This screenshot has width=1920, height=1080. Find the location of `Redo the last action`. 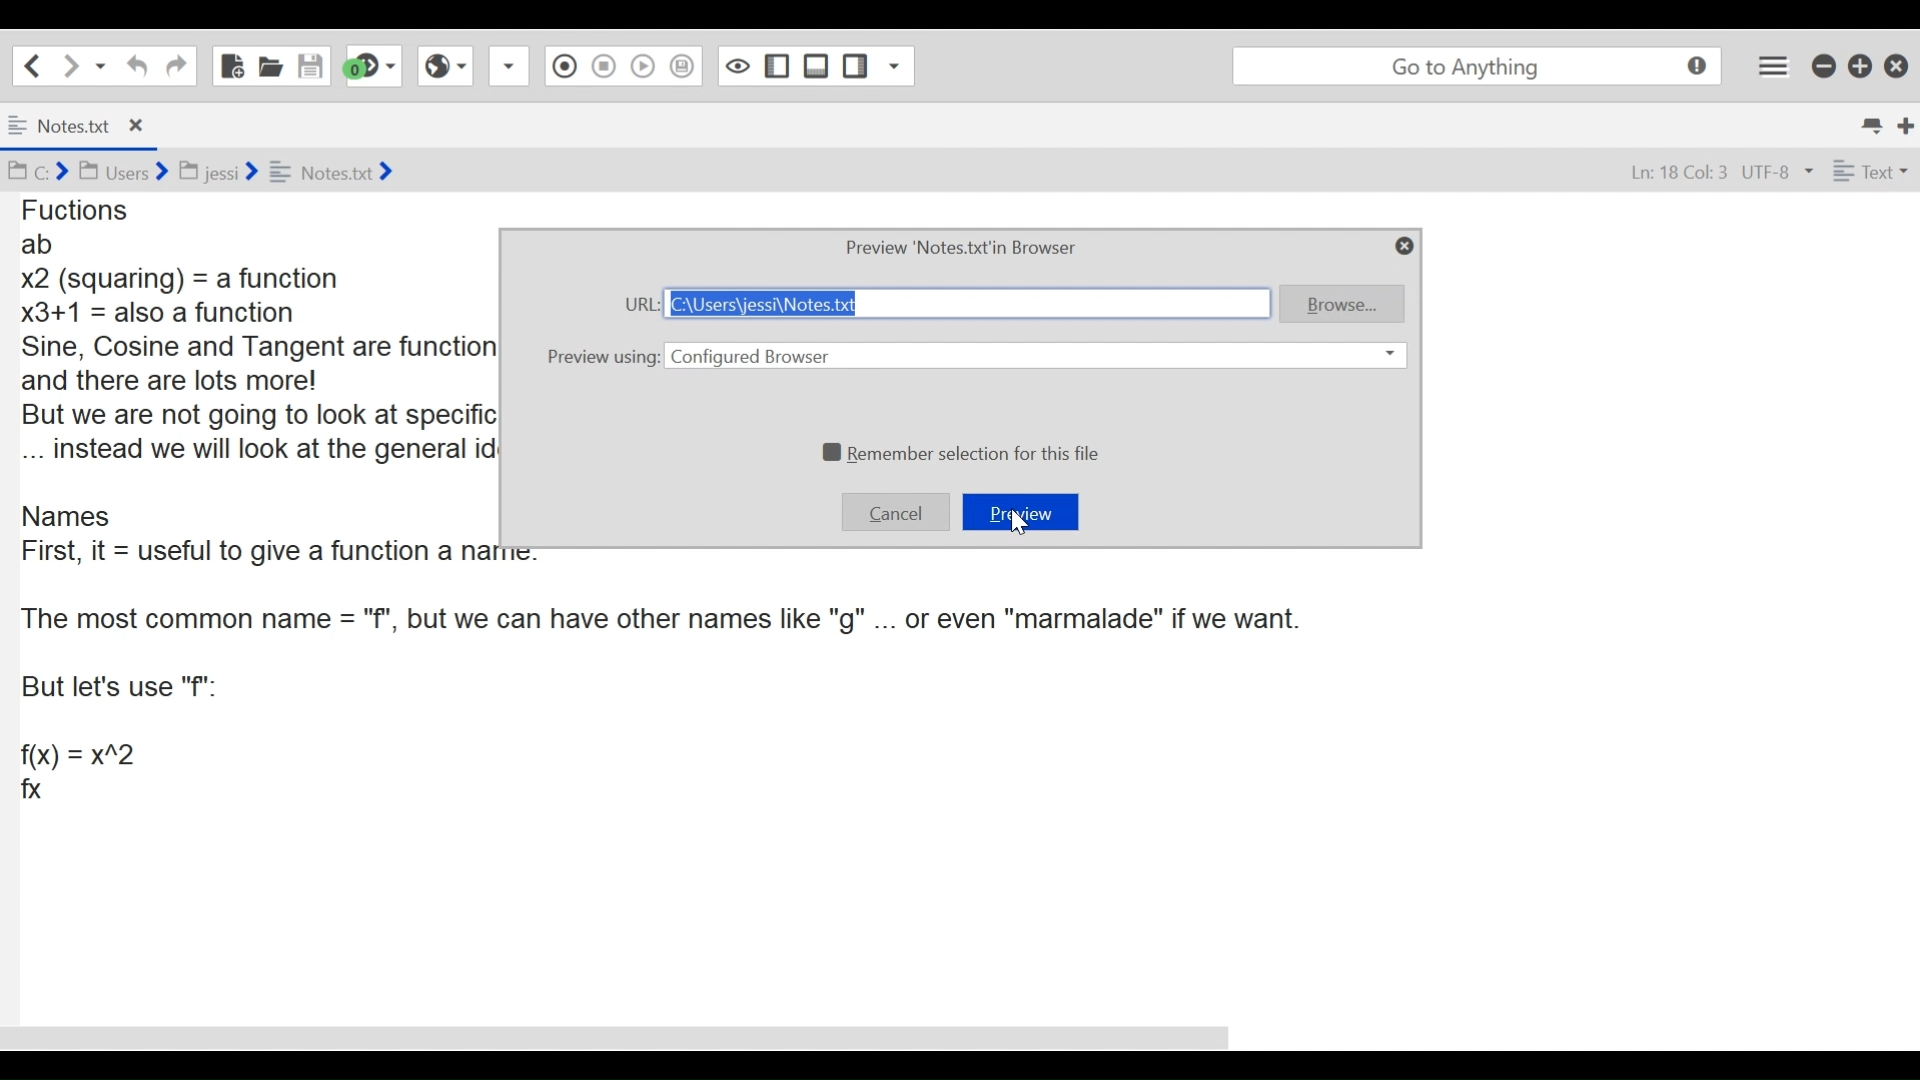

Redo the last action is located at coordinates (137, 66).